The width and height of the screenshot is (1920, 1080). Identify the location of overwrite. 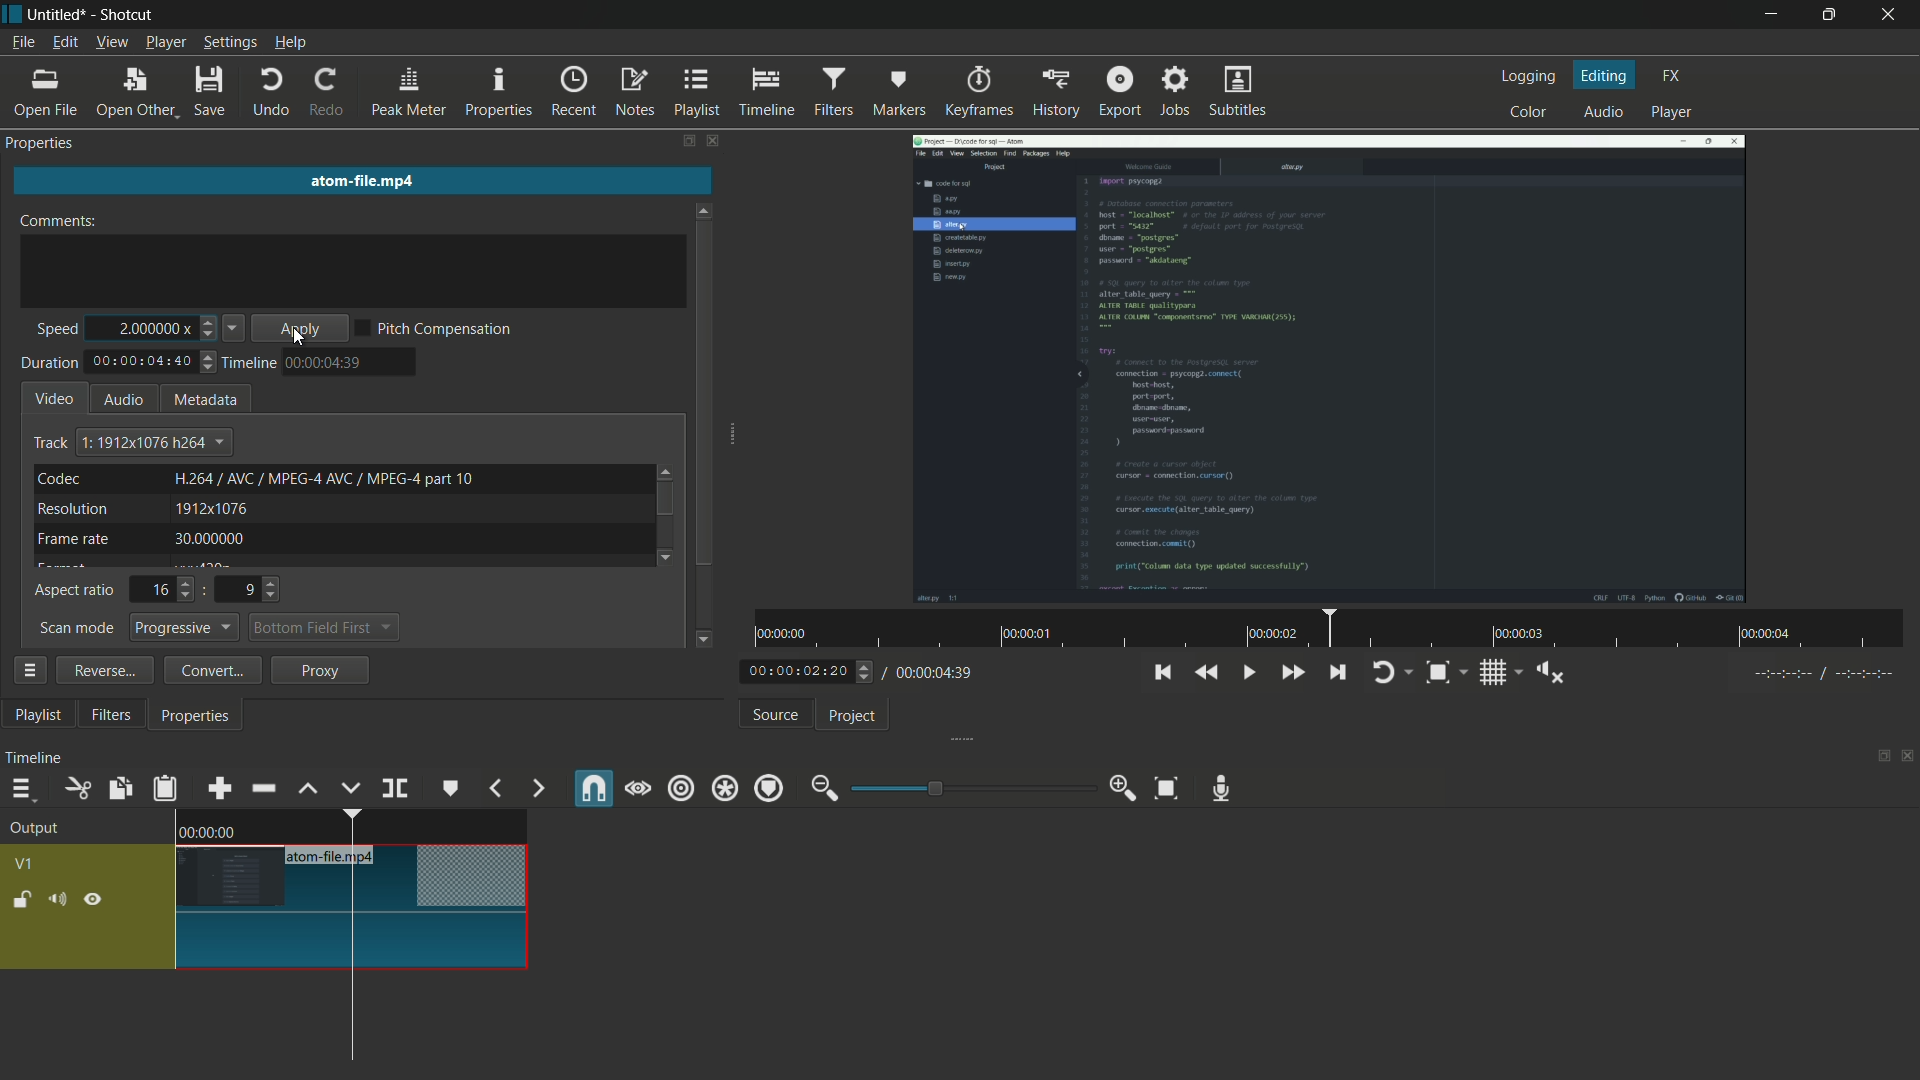
(350, 788).